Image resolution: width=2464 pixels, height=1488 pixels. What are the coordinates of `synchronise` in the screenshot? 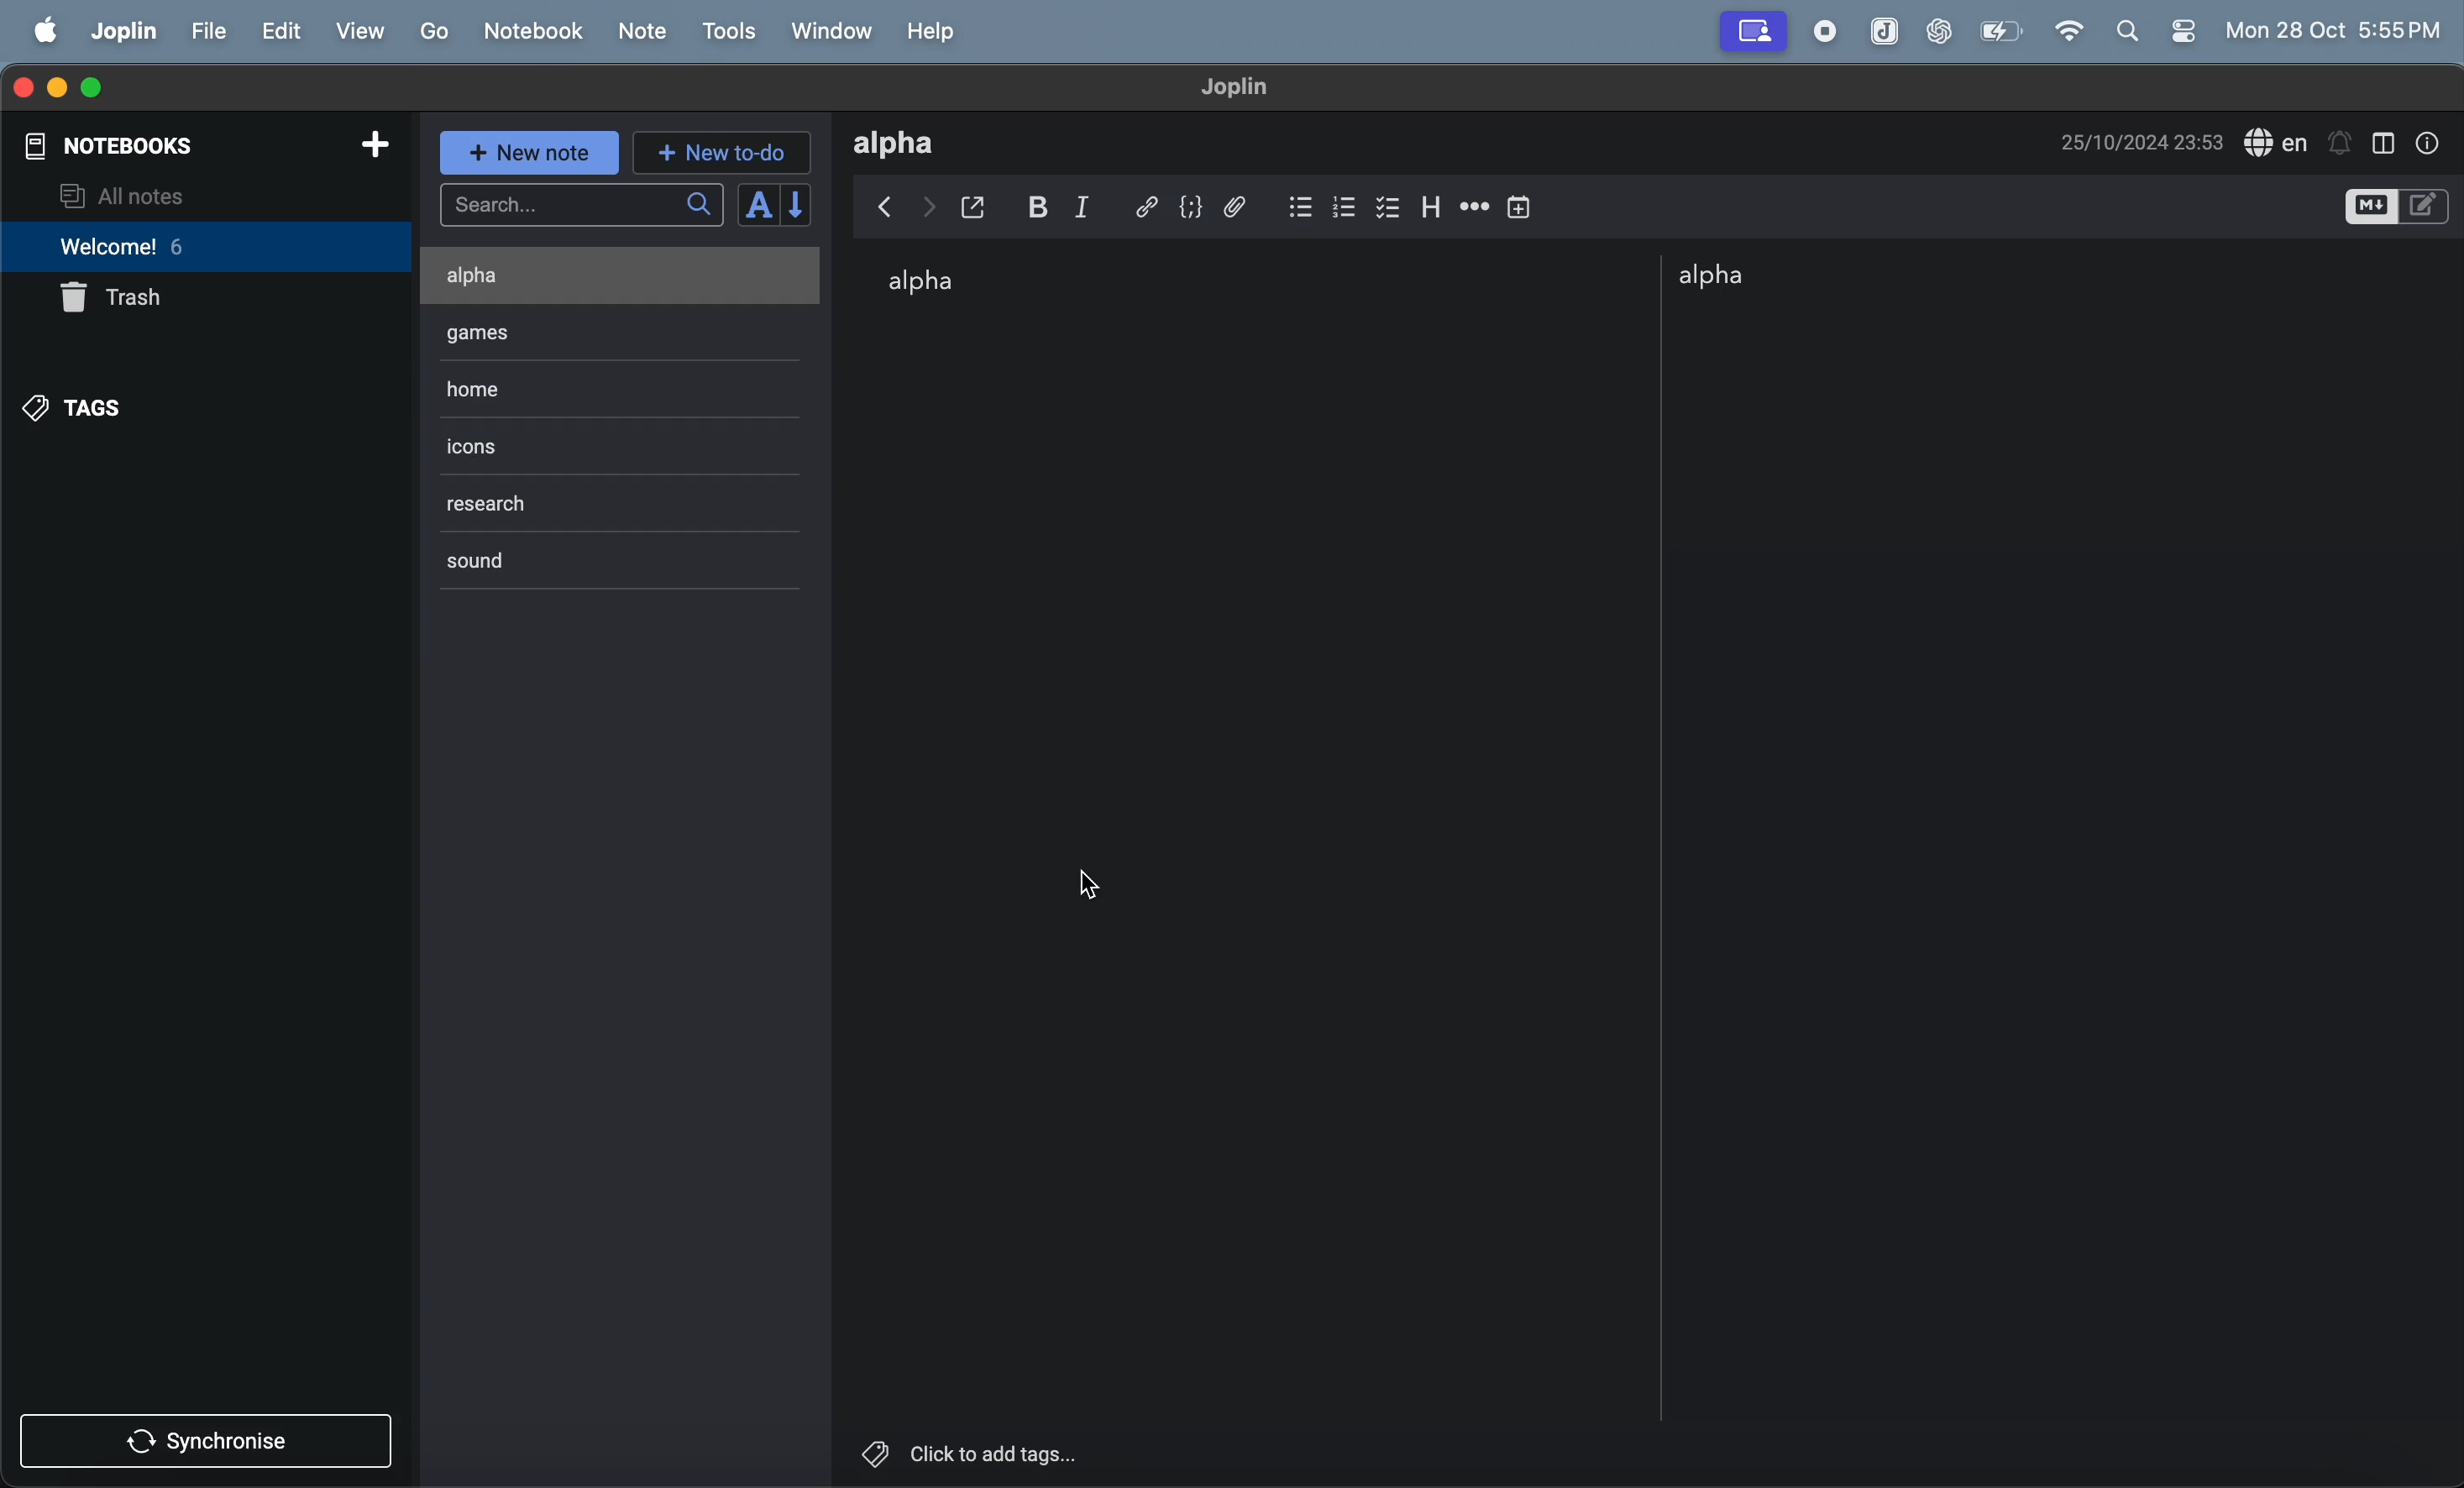 It's located at (213, 1445).